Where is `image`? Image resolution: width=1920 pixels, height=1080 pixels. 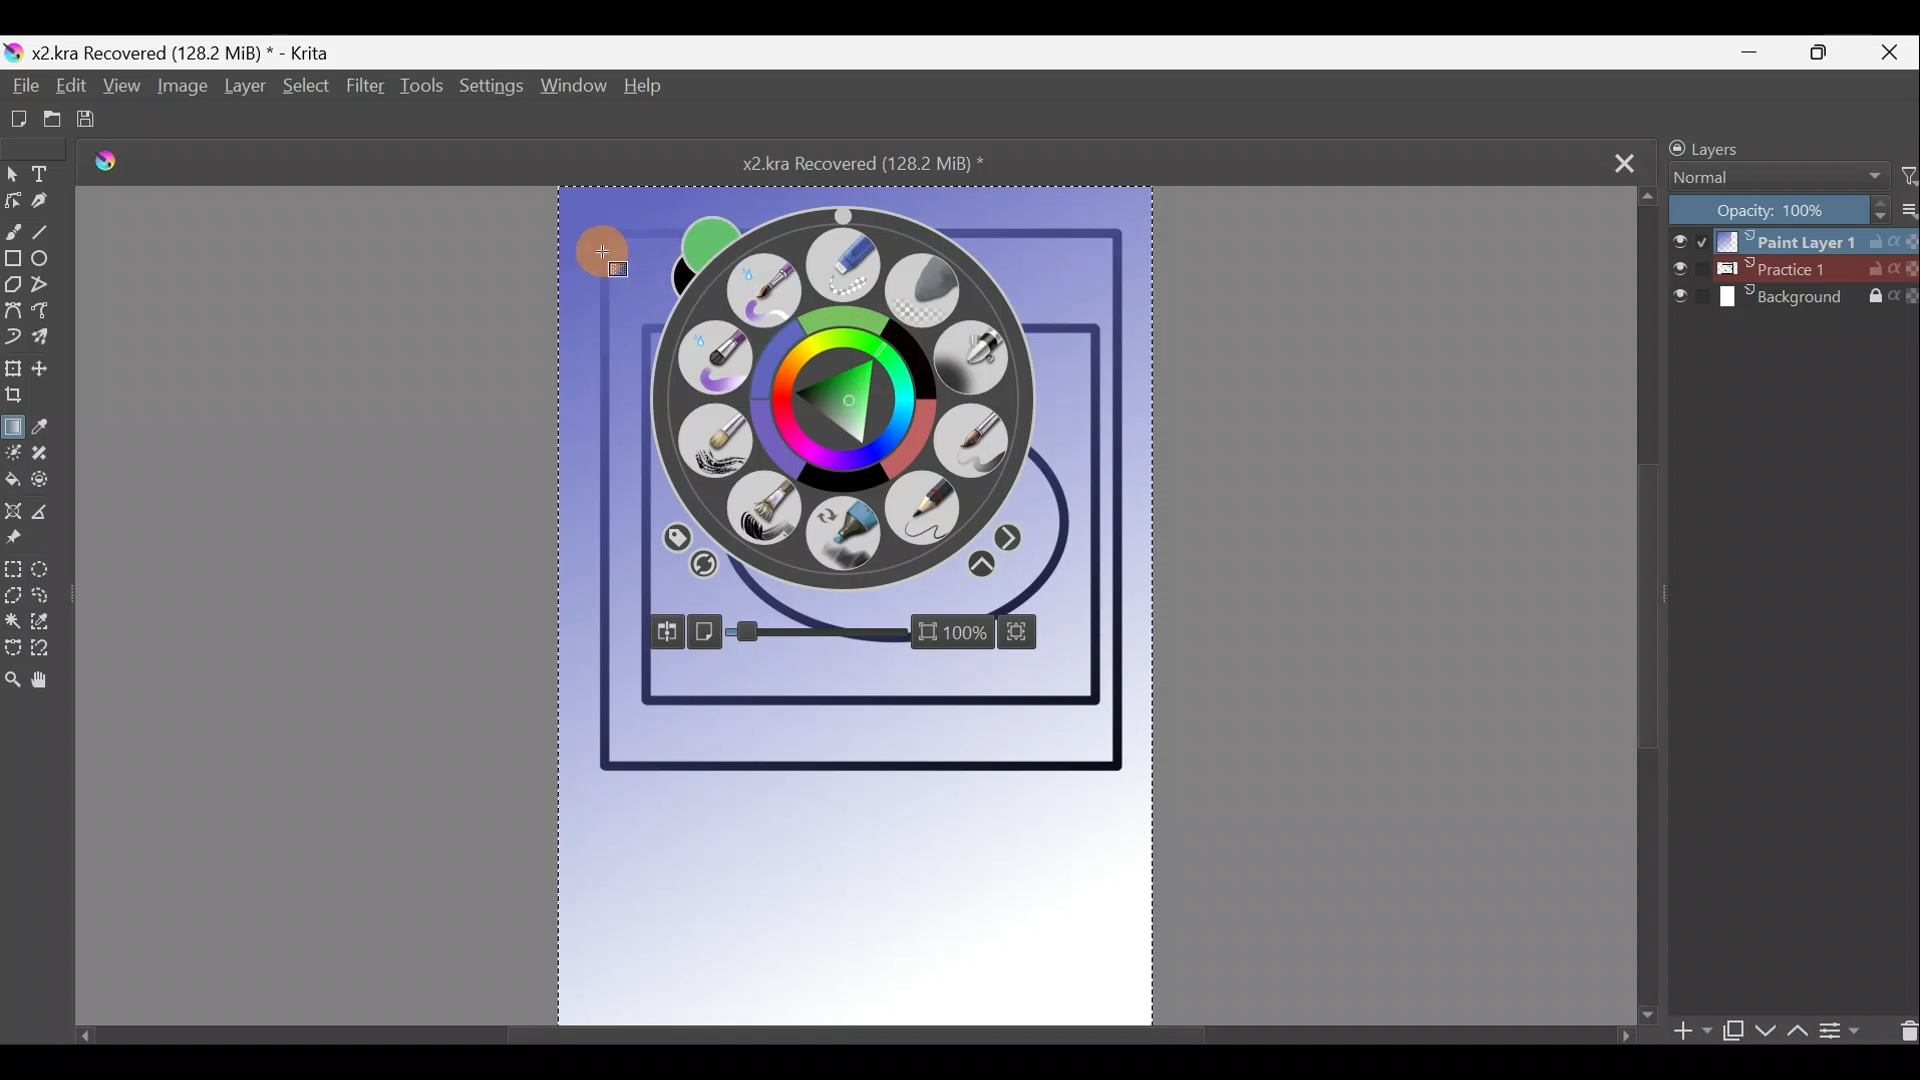 image is located at coordinates (1104, 394).